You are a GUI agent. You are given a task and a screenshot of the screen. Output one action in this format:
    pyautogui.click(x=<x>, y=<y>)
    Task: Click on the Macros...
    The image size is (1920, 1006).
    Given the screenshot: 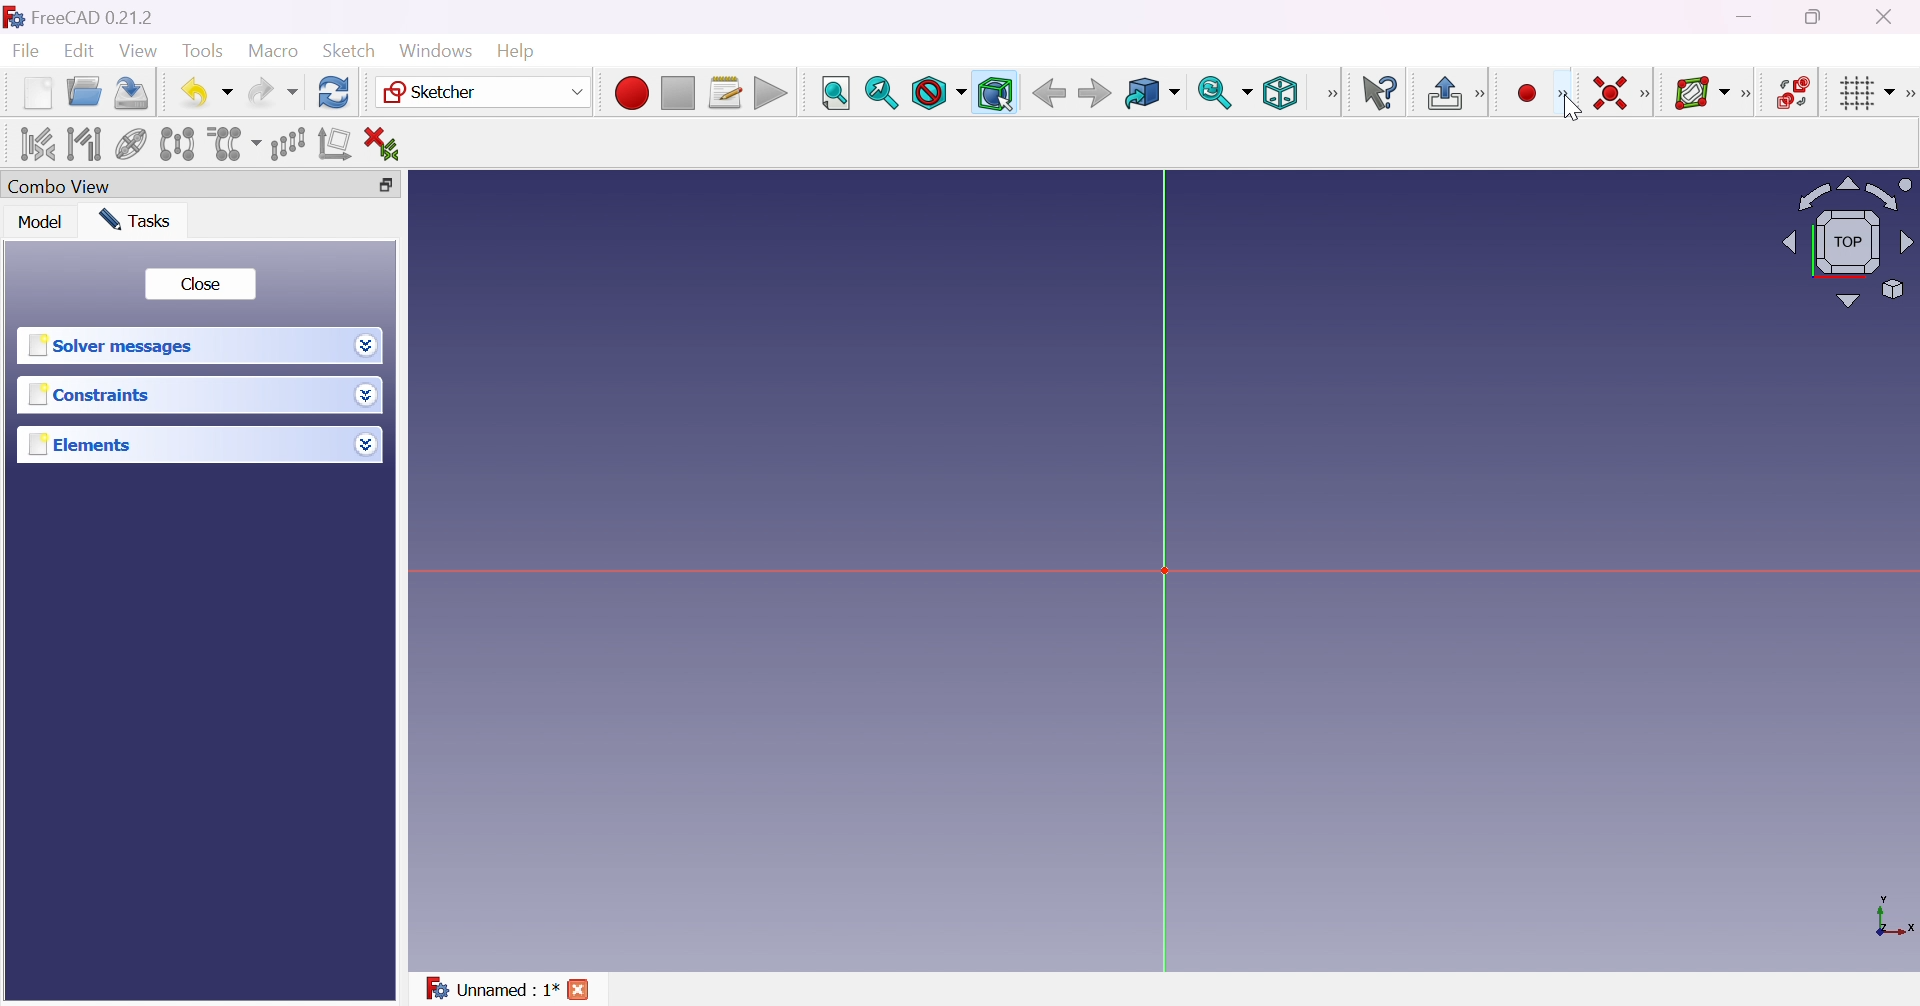 What is the action you would take?
    pyautogui.click(x=725, y=93)
    